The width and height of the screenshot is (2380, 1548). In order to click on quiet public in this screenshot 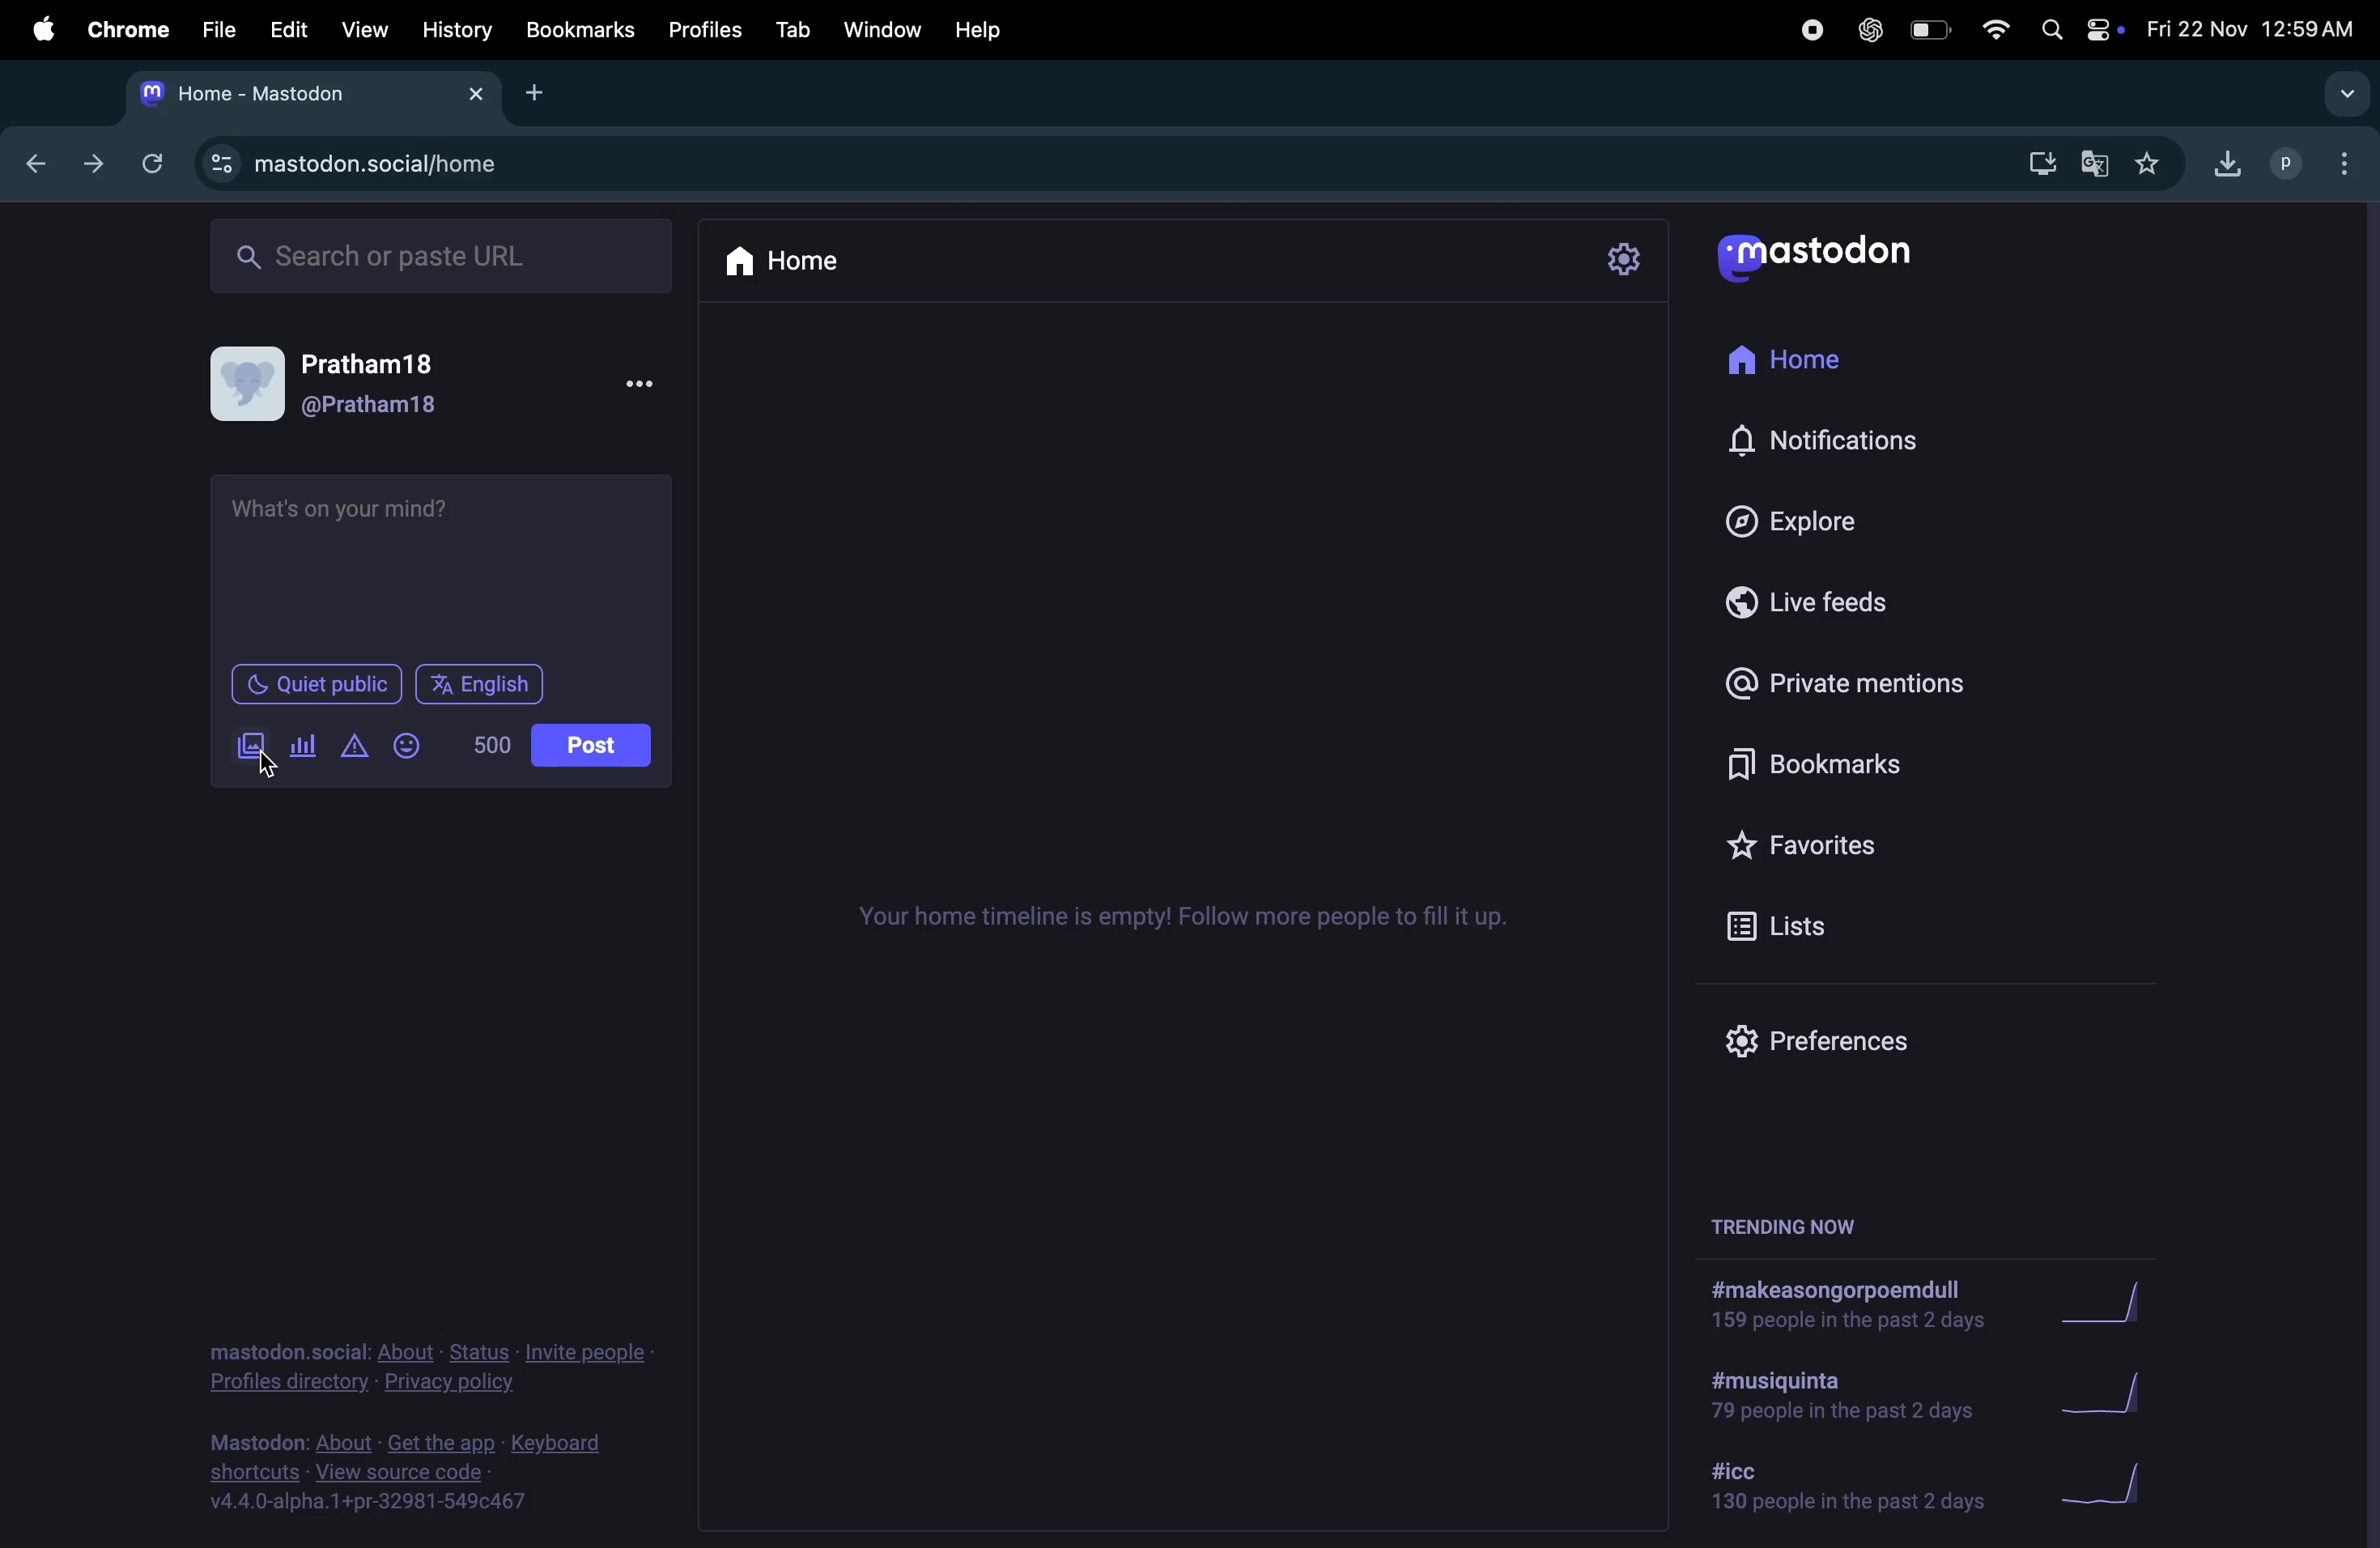, I will do `click(305, 682)`.